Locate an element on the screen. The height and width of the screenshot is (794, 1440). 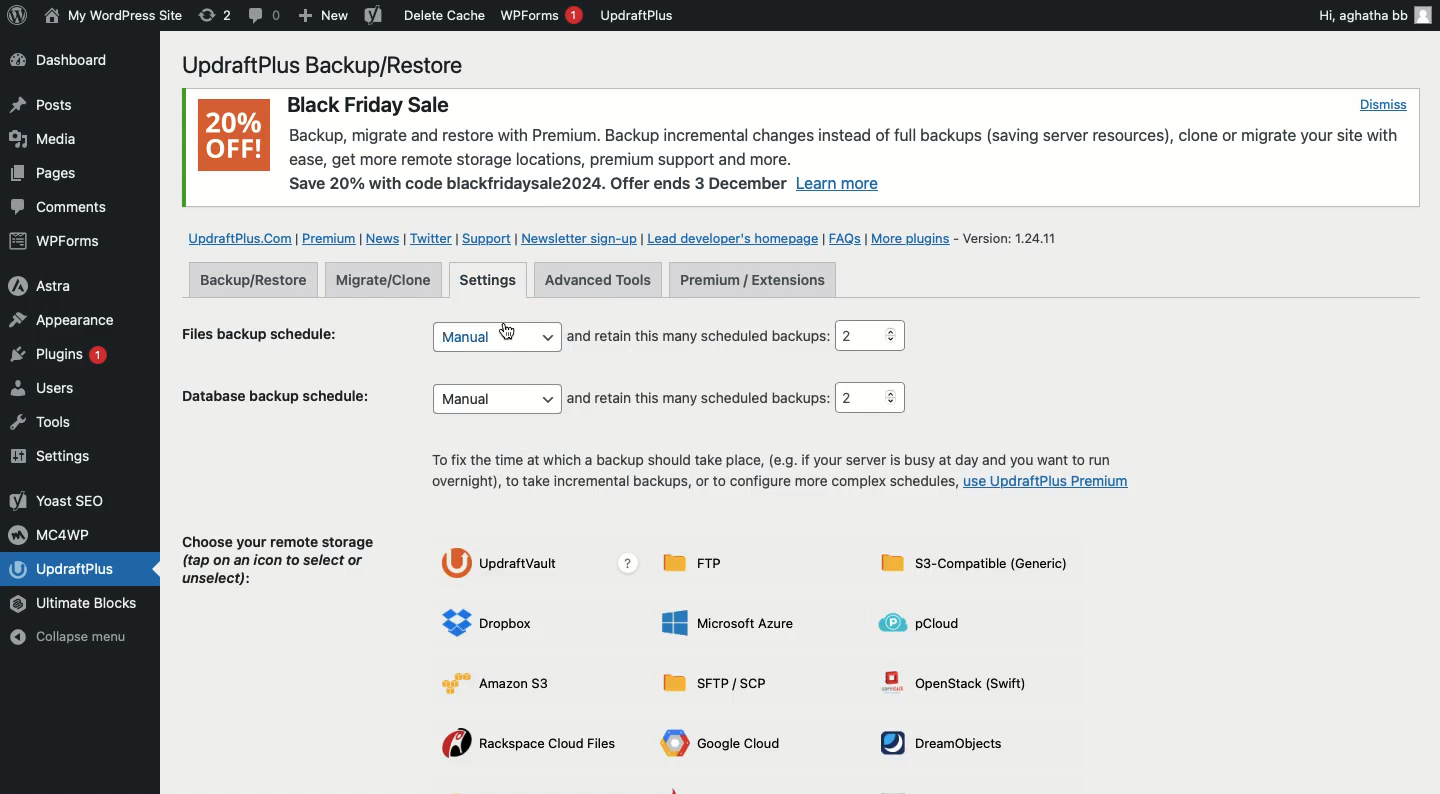
FAQs is located at coordinates (845, 238).